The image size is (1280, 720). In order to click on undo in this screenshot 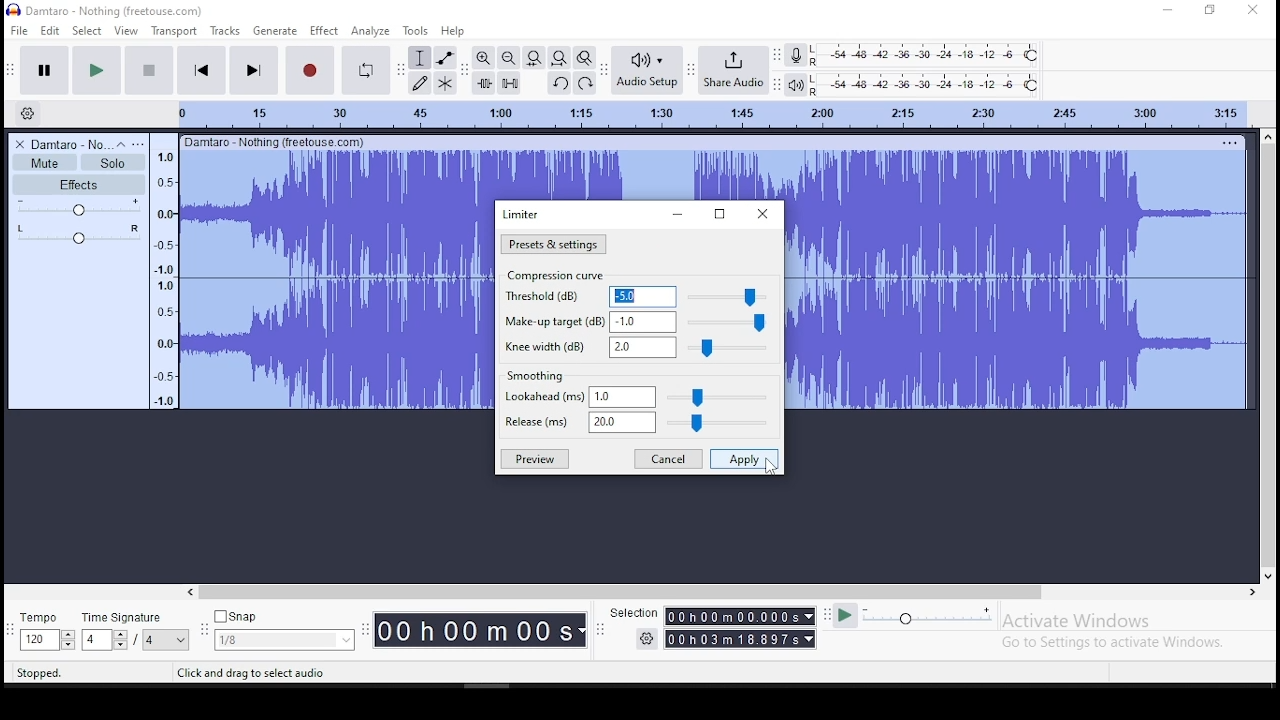, I will do `click(558, 83)`.